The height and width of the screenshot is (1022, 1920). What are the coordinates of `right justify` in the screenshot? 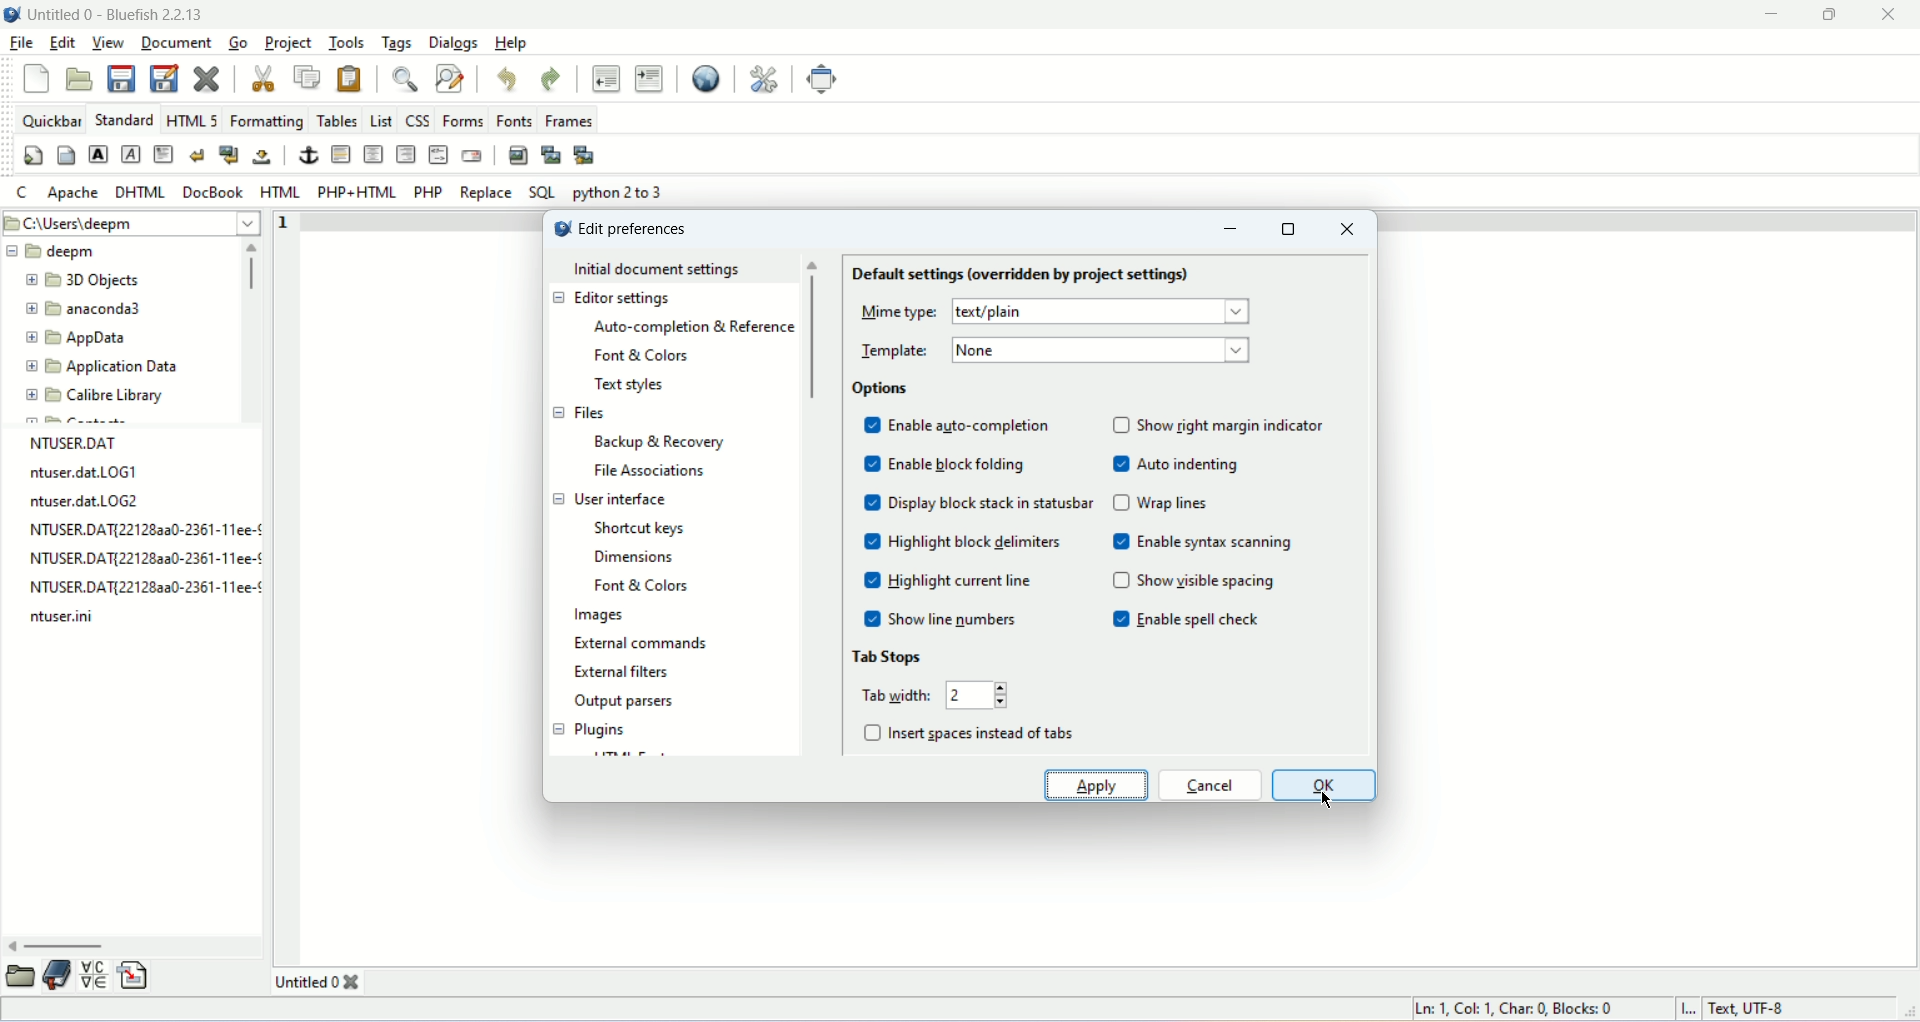 It's located at (404, 154).